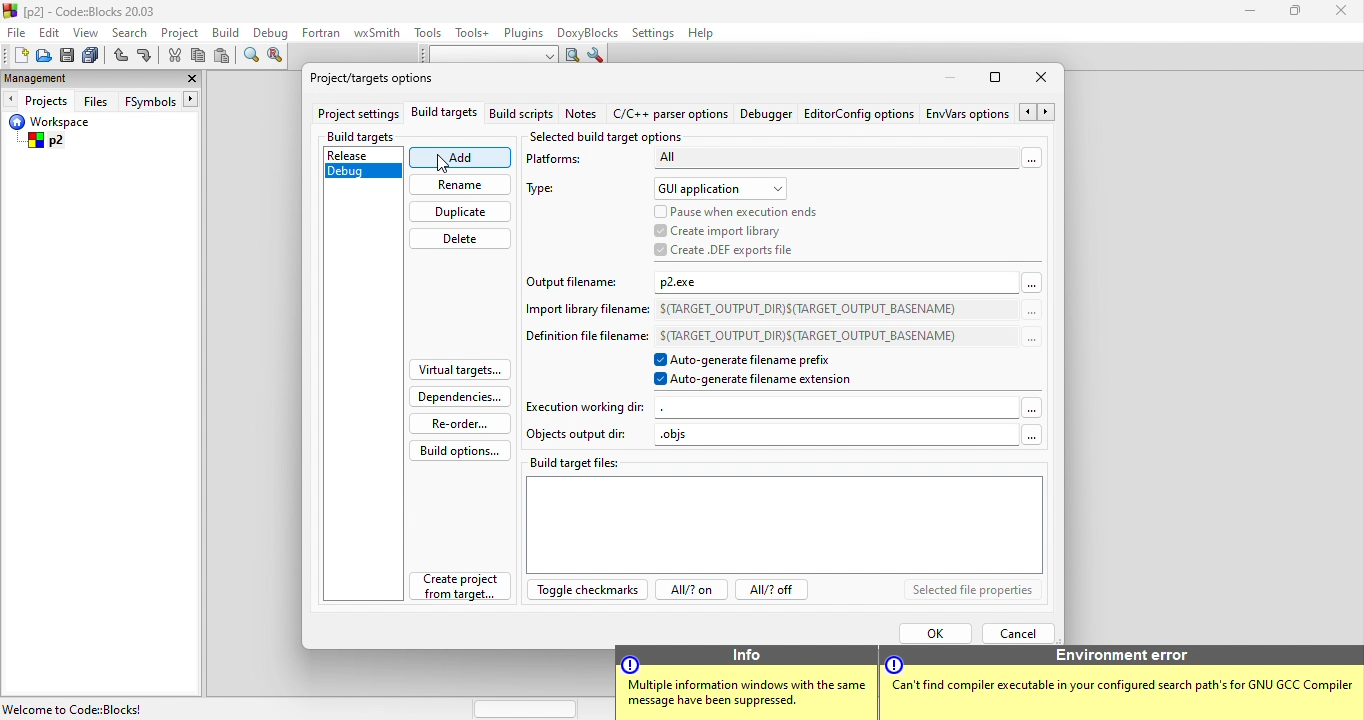  Describe the element at coordinates (613, 138) in the screenshot. I see `selected build target option` at that location.